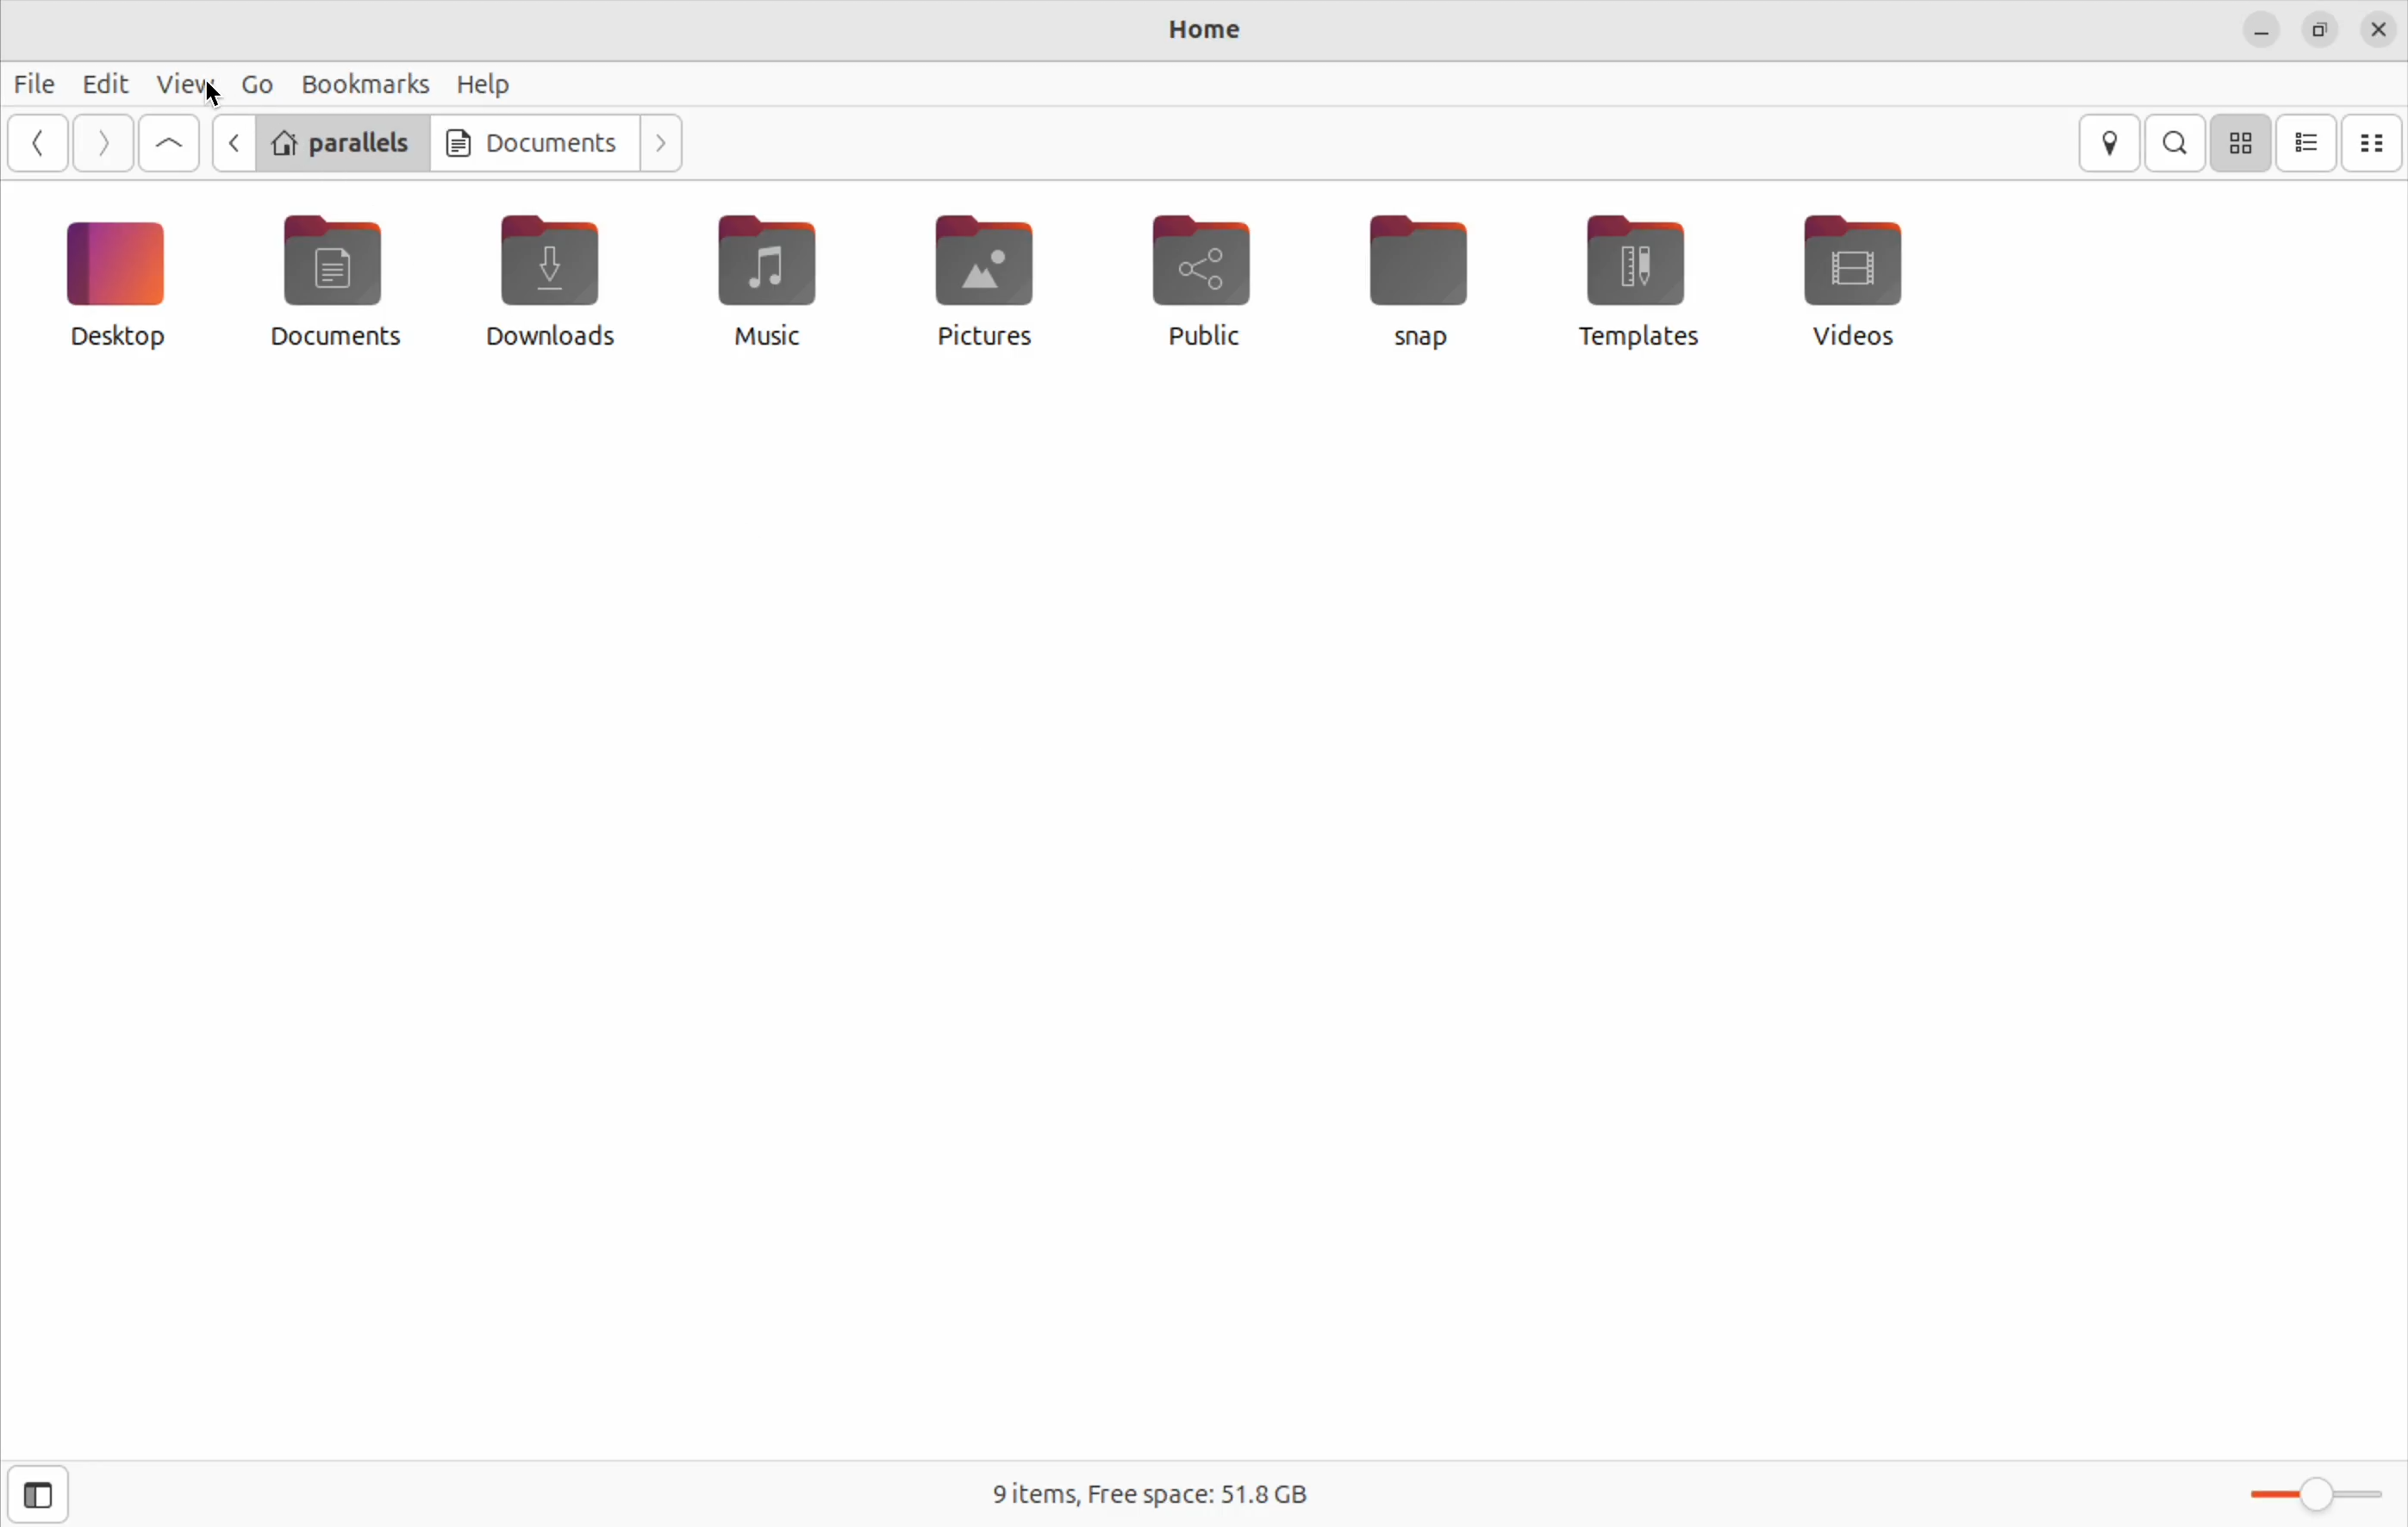 This screenshot has height=1527, width=2408. What do you see at coordinates (527, 142) in the screenshot?
I see `documents` at bounding box center [527, 142].